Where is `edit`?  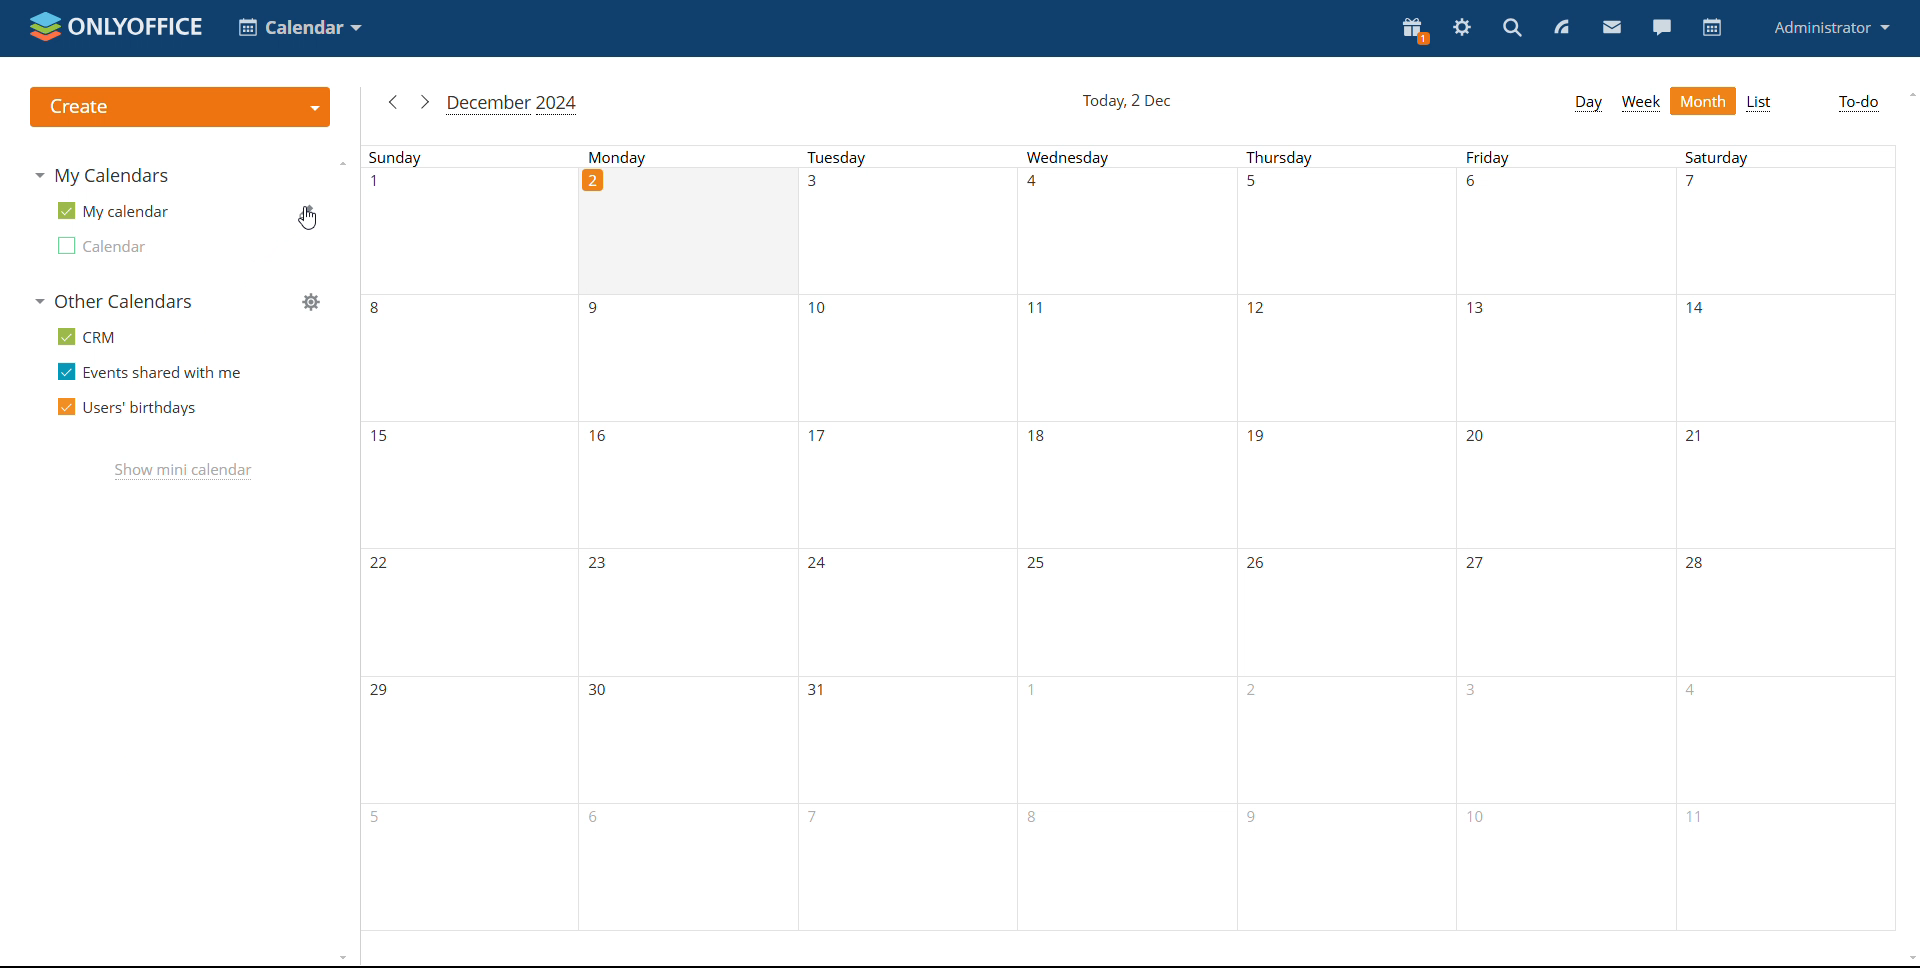
edit is located at coordinates (309, 214).